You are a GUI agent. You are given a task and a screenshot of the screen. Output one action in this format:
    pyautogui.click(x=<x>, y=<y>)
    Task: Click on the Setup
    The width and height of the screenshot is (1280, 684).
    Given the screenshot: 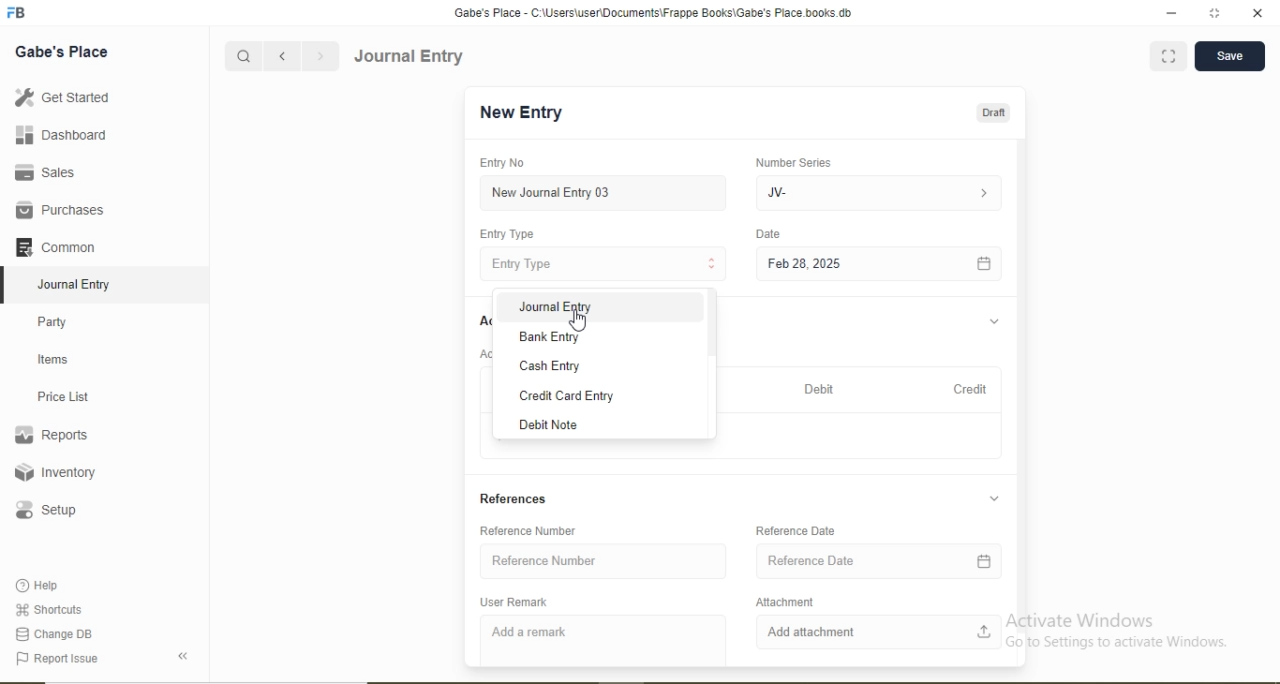 What is the action you would take?
    pyautogui.click(x=45, y=510)
    